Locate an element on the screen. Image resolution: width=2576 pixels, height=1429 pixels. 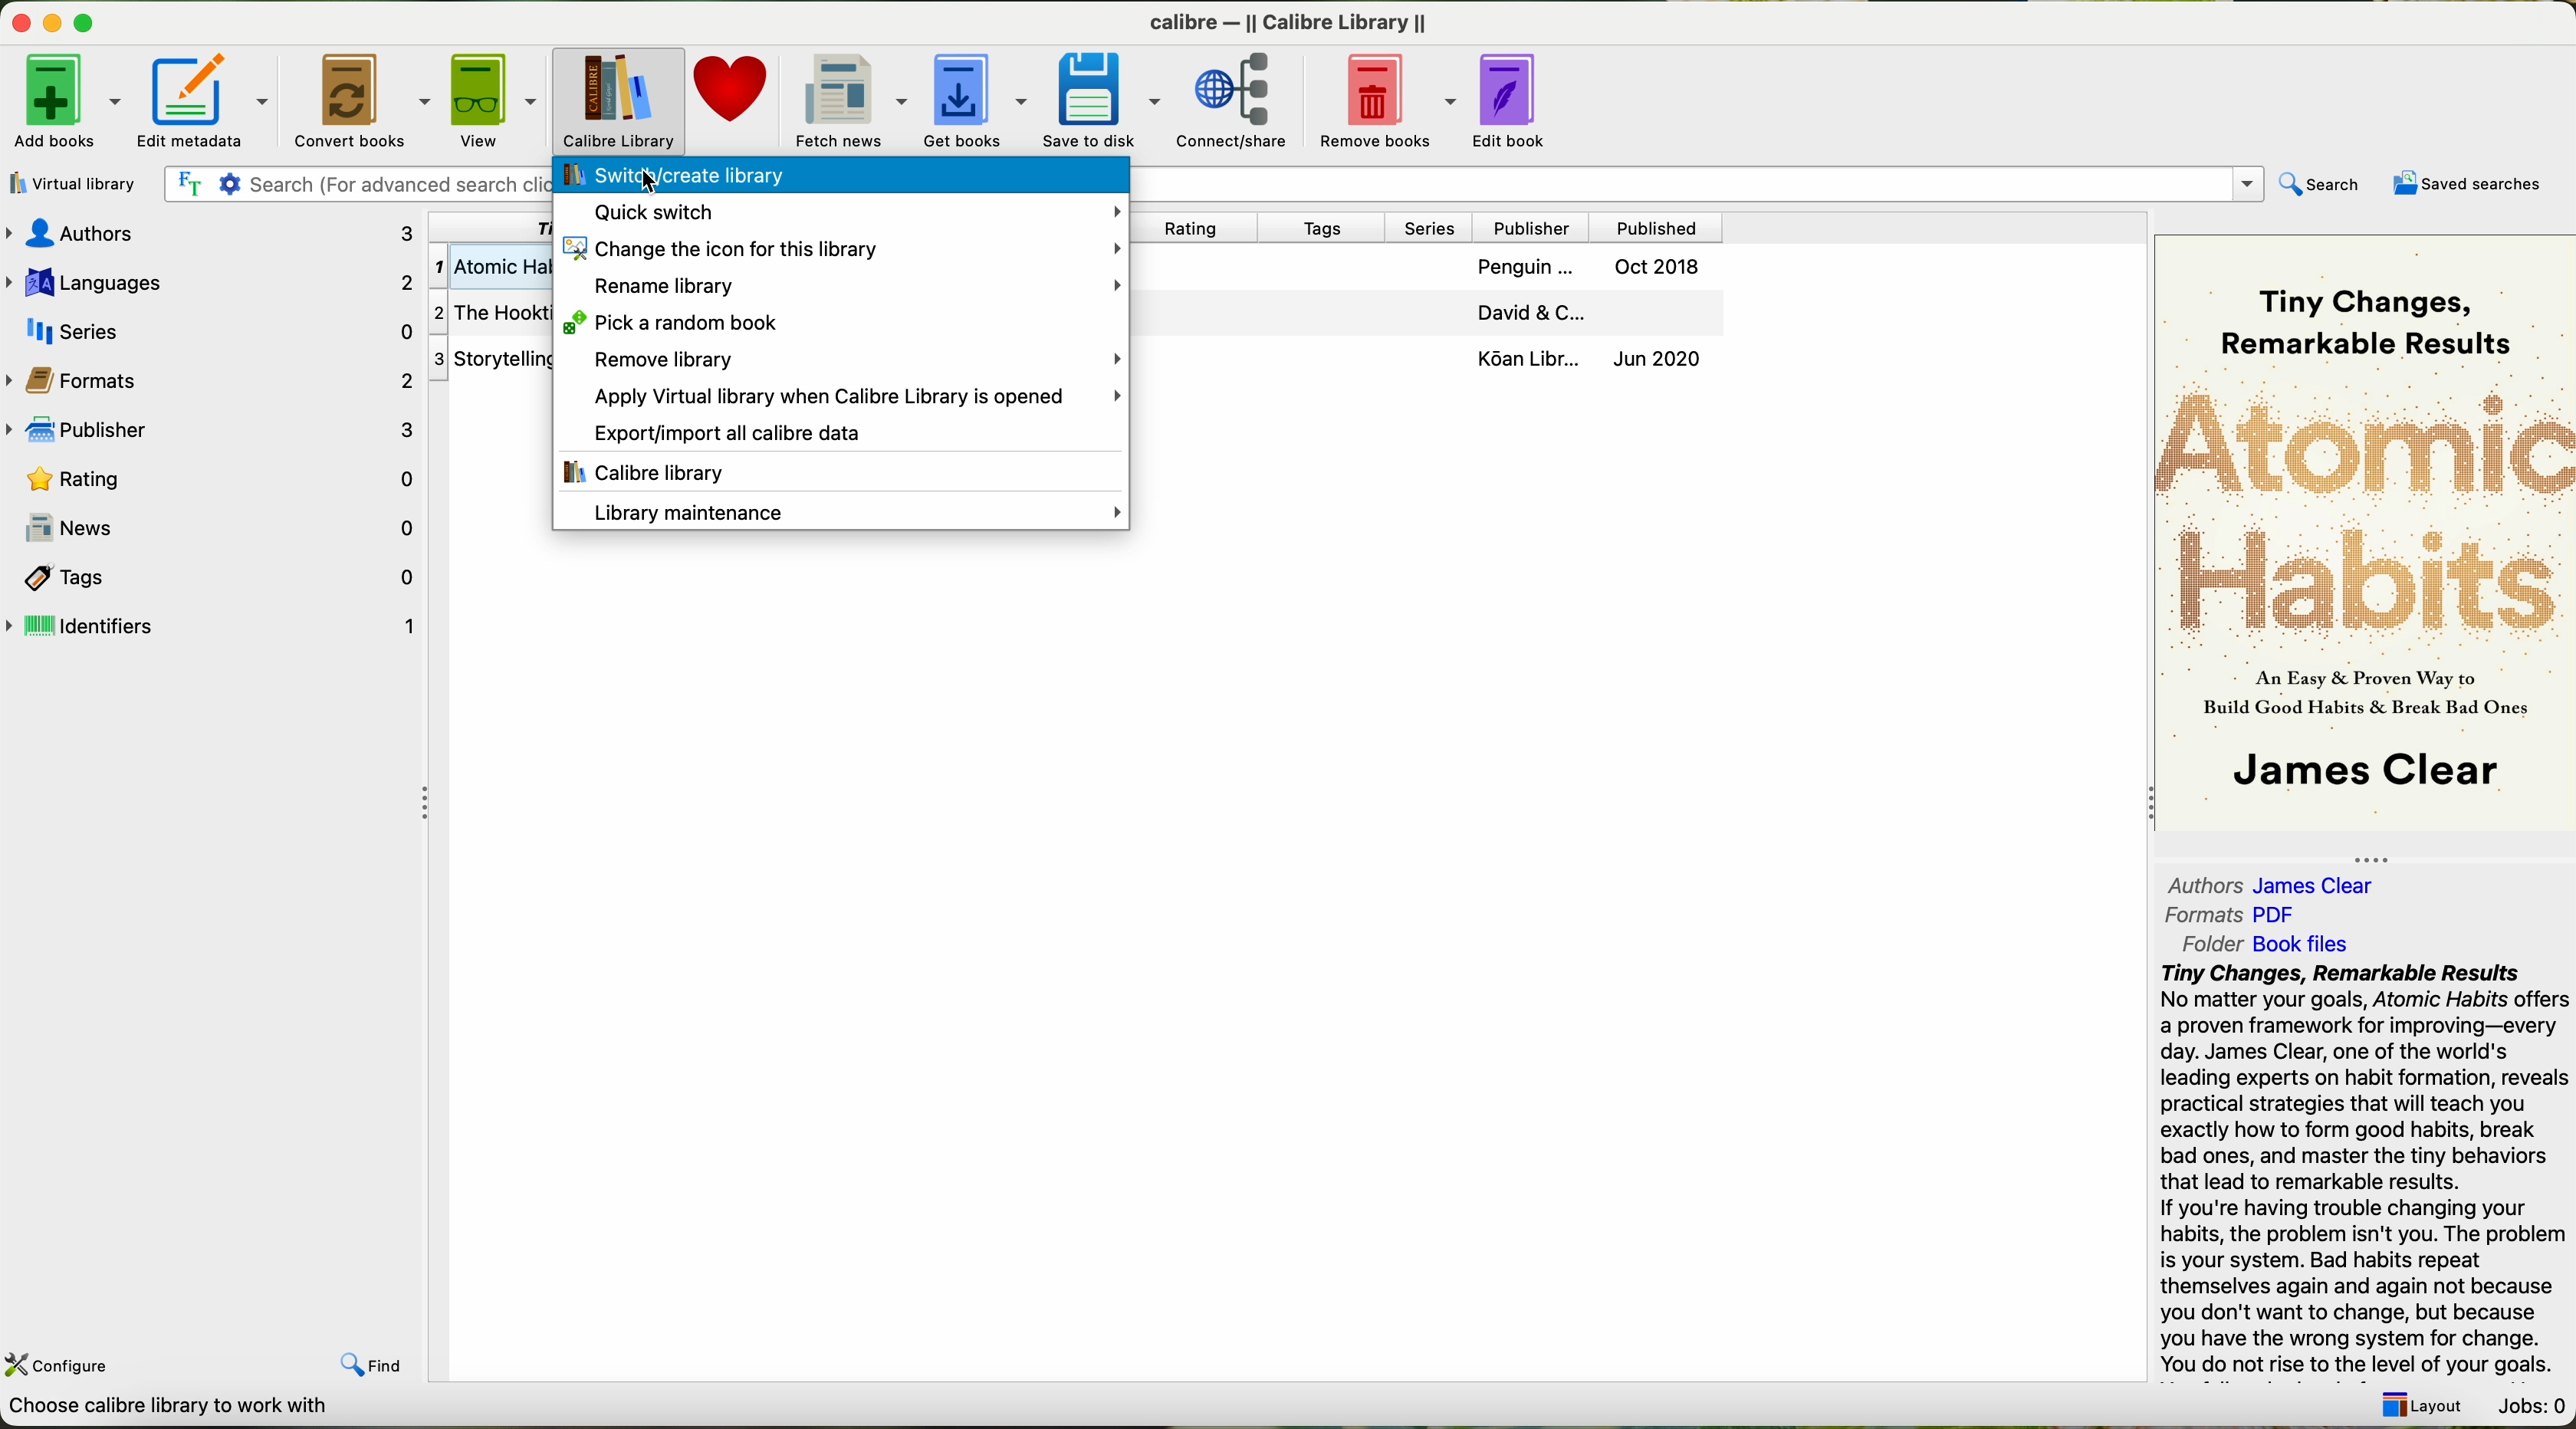
find is located at coordinates (364, 1361).